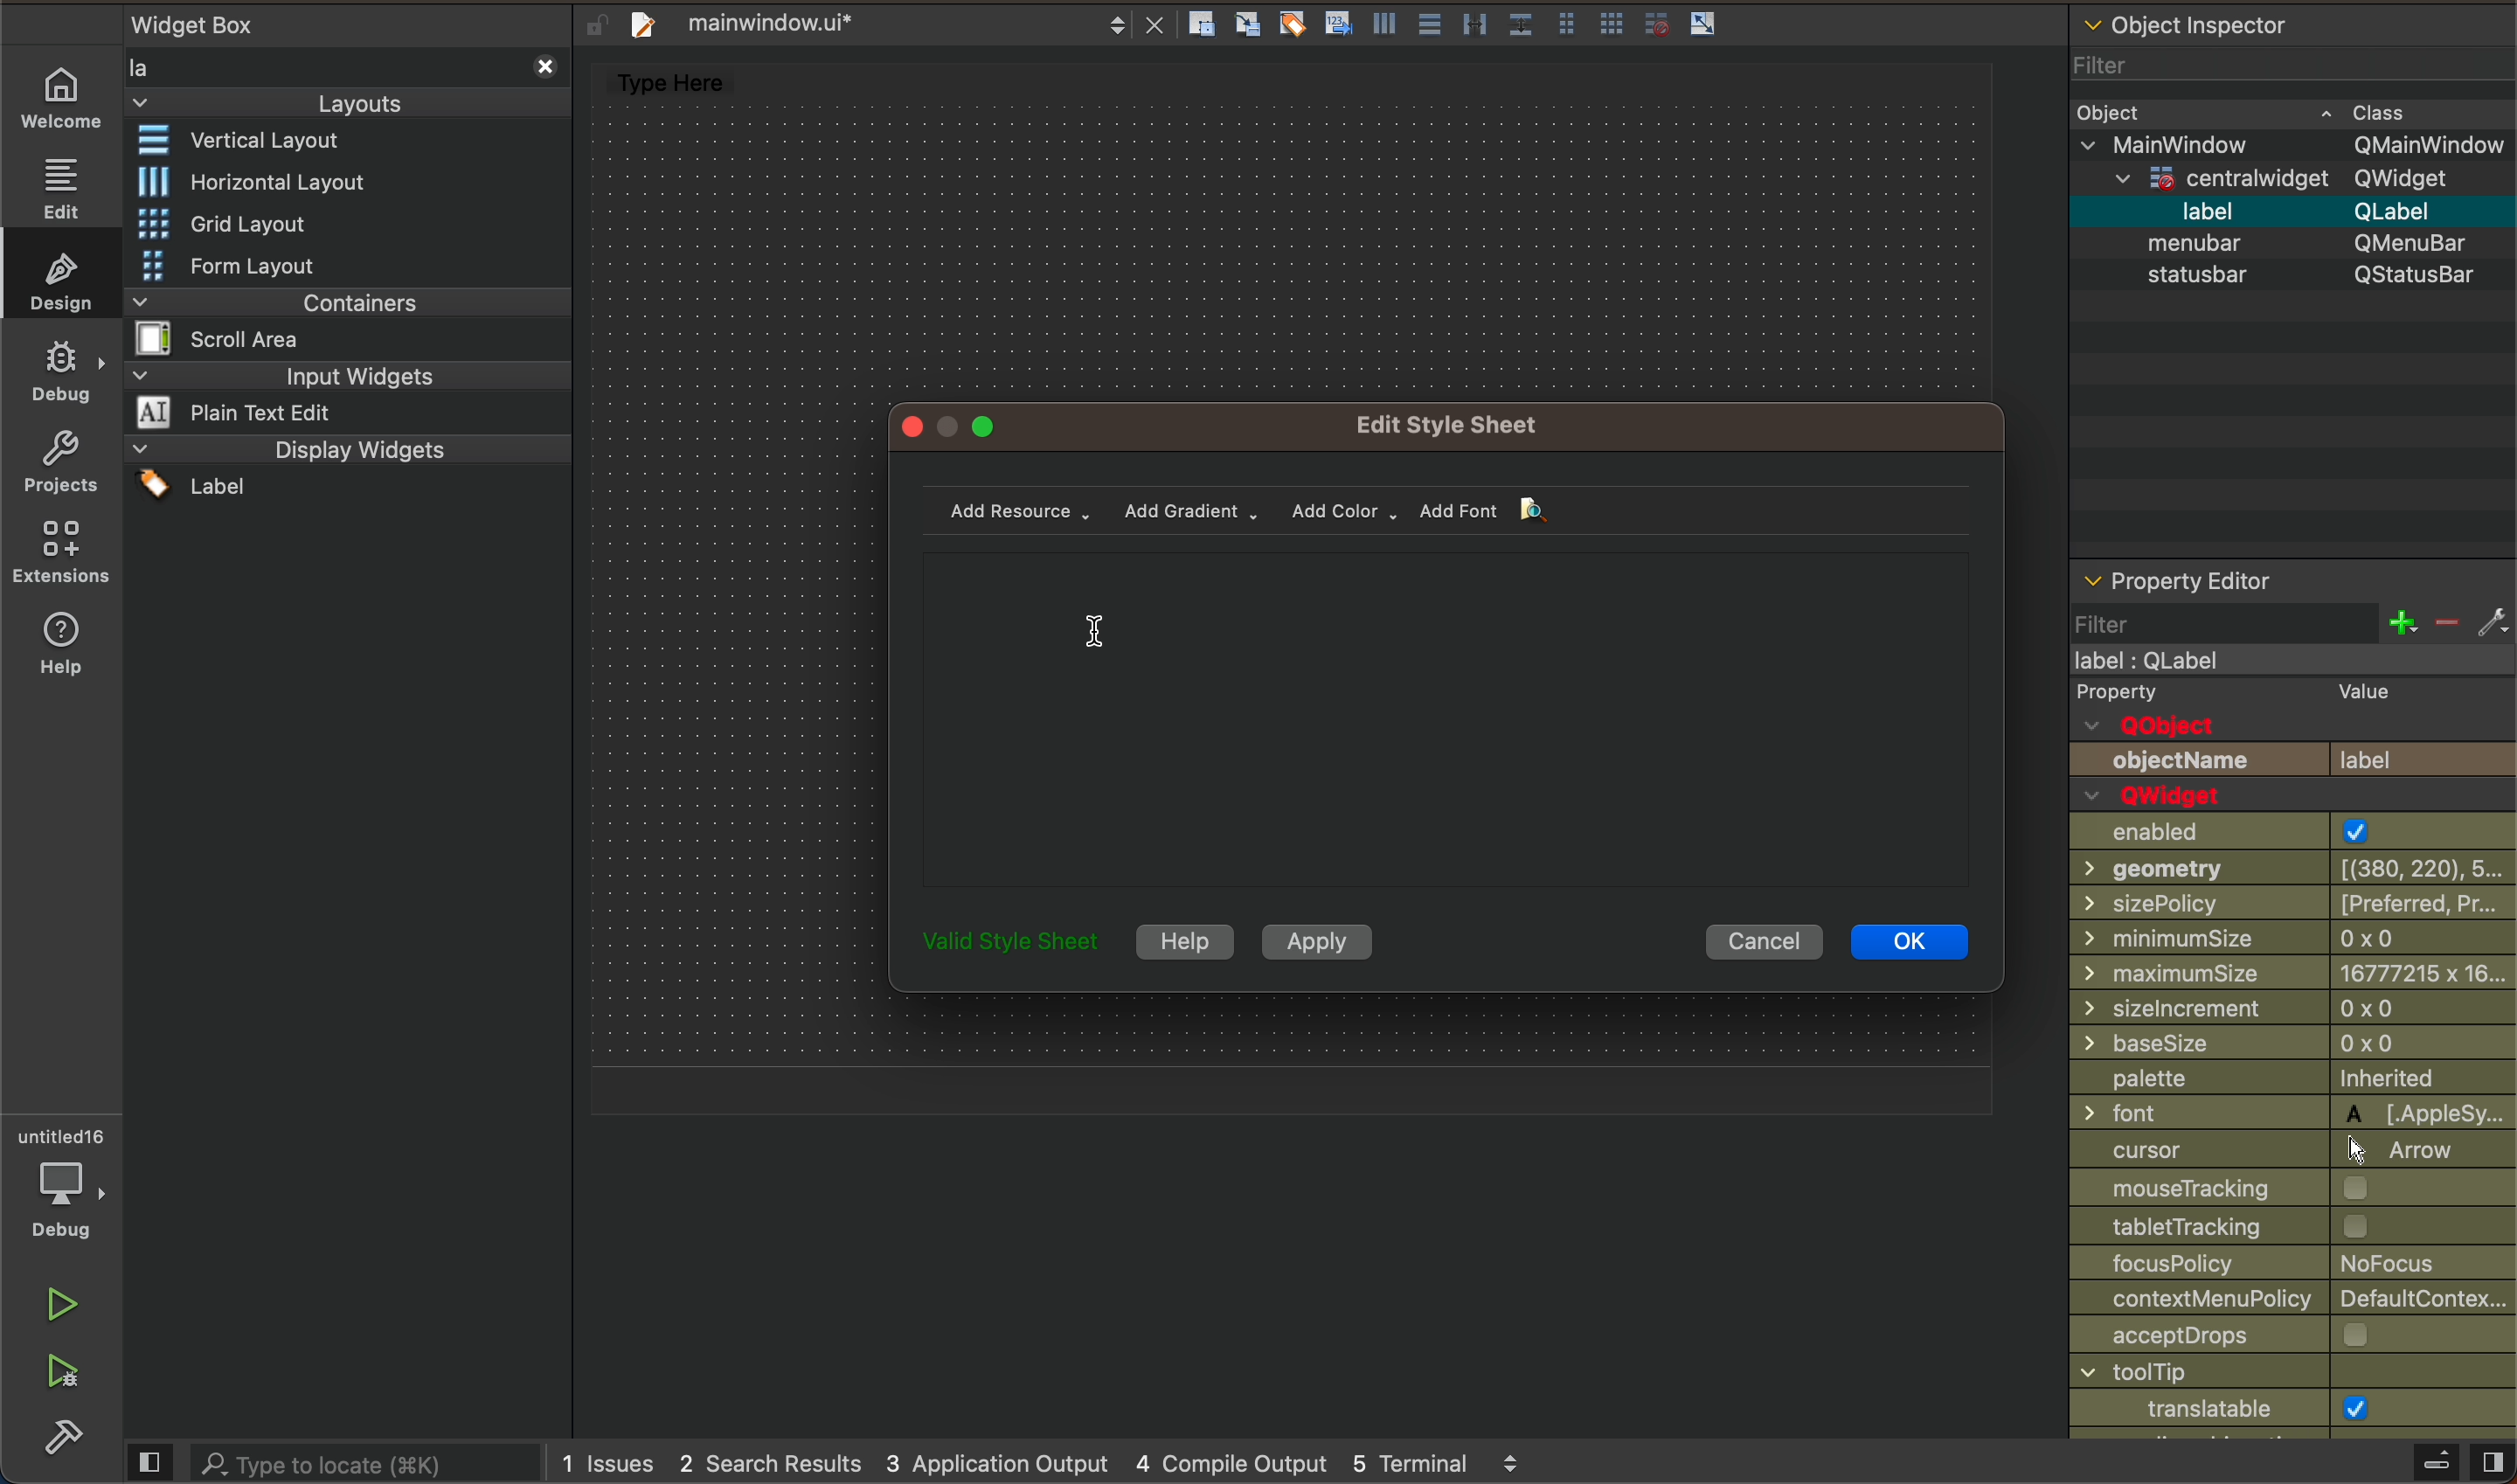 This screenshot has height=1484, width=2517. Describe the element at coordinates (2286, 1303) in the screenshot. I see `contextual` at that location.